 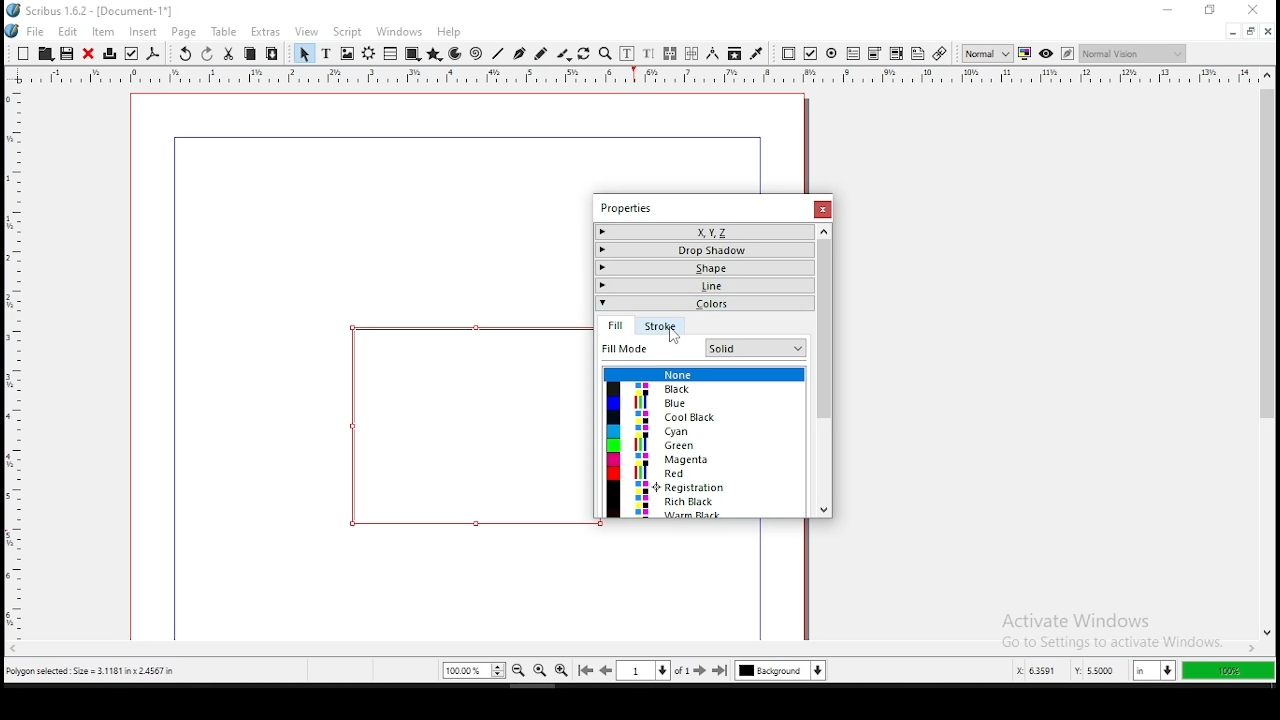 I want to click on scroll bar, so click(x=1266, y=354).